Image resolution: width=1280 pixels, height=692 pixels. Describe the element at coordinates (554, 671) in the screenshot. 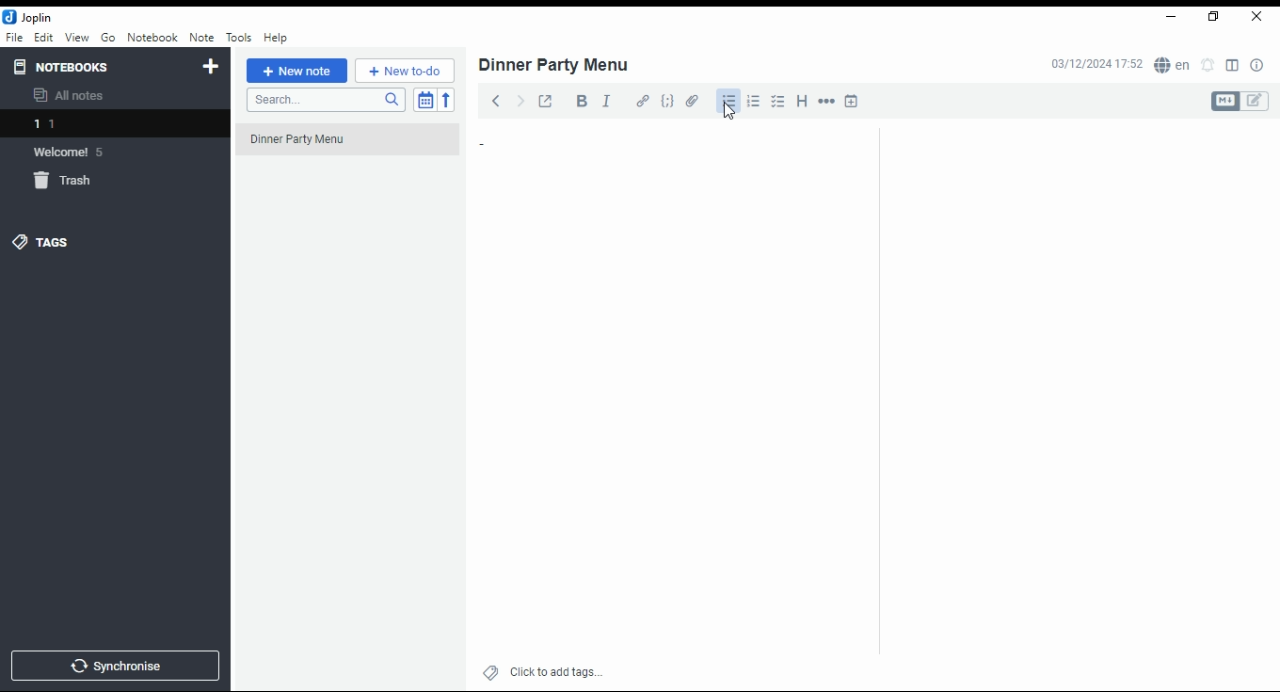

I see `click to add tags` at that location.